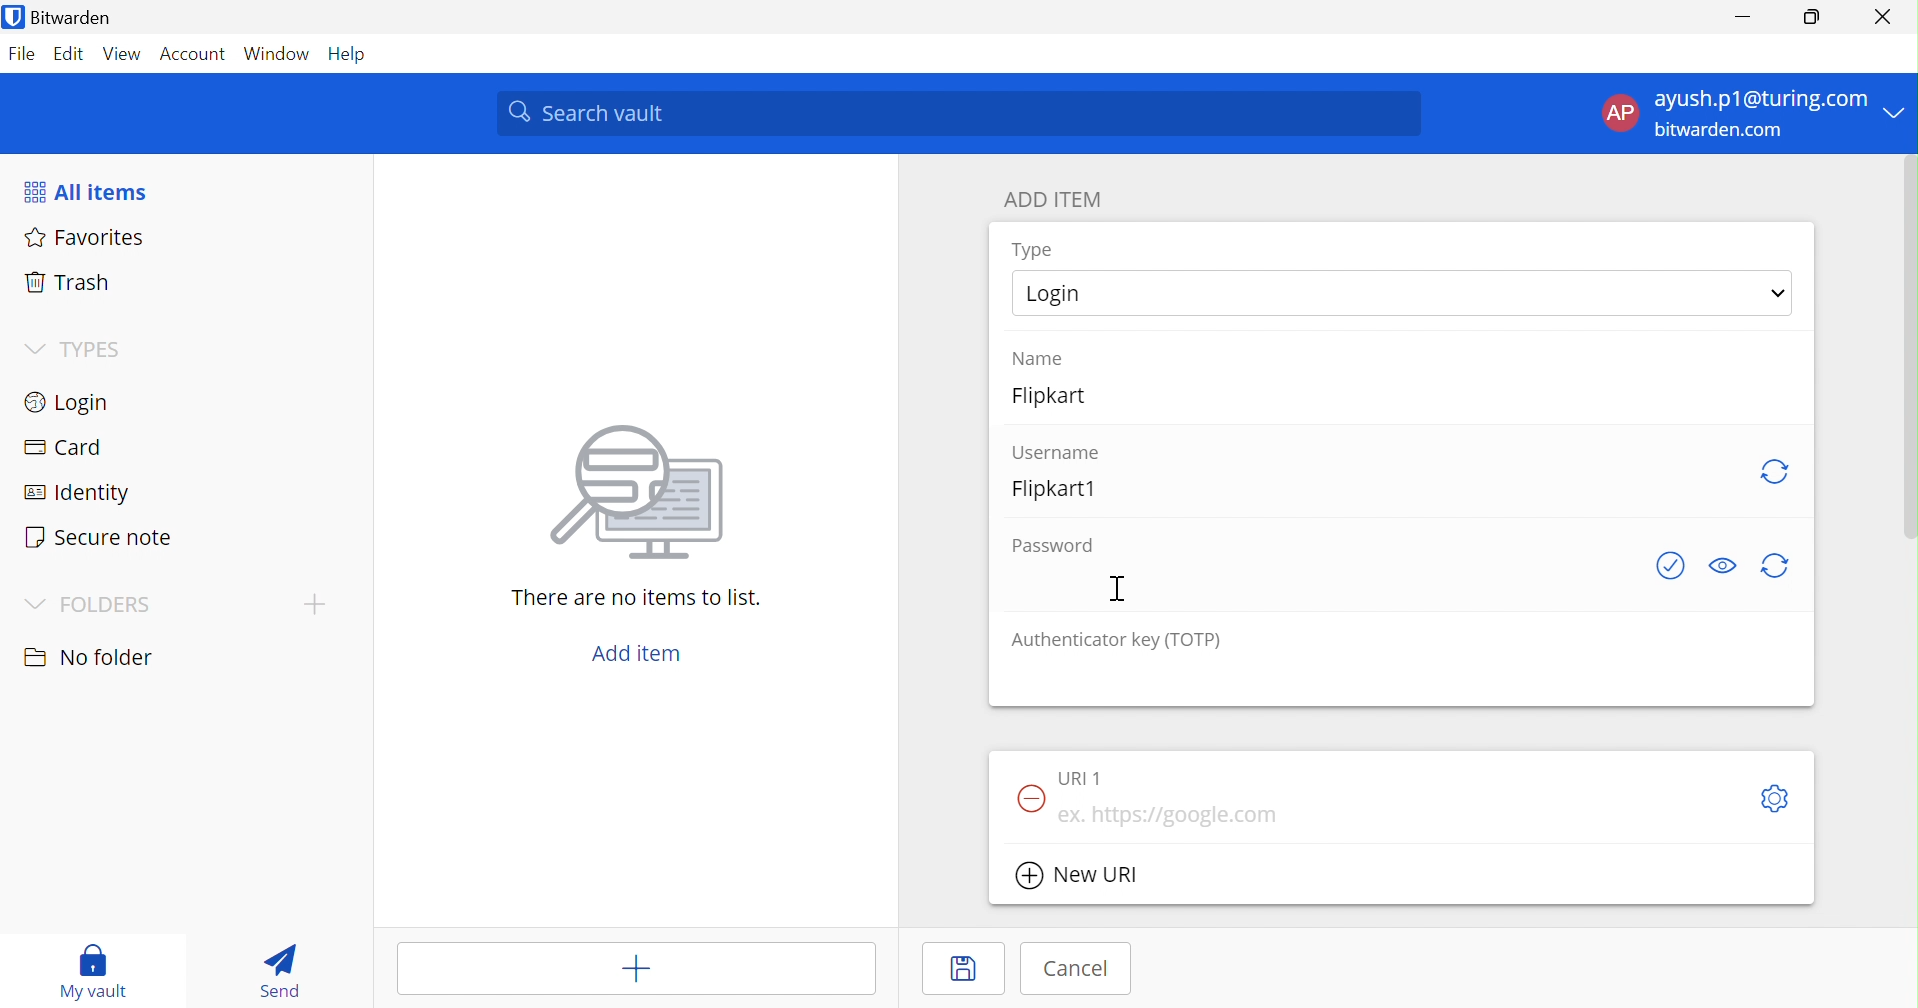  What do you see at coordinates (278, 971) in the screenshot?
I see `Send` at bounding box center [278, 971].